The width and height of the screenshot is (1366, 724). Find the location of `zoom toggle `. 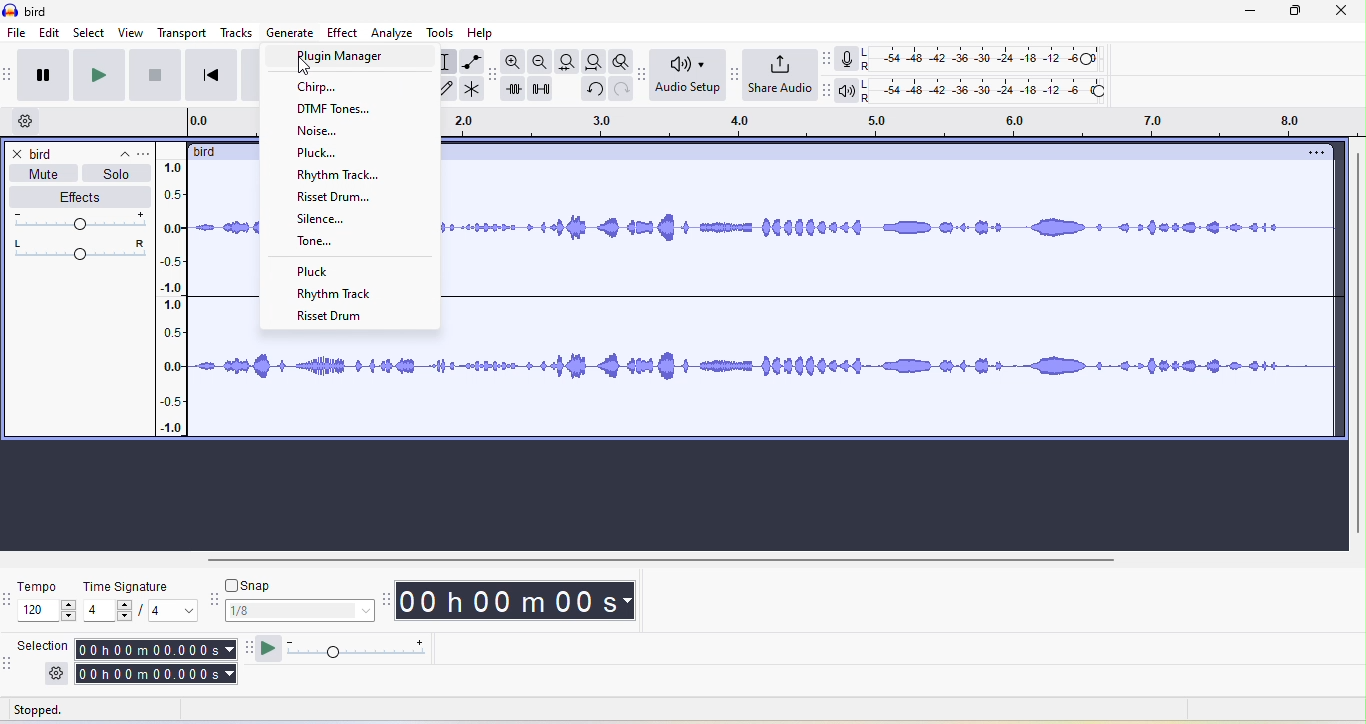

zoom toggle  is located at coordinates (616, 59).